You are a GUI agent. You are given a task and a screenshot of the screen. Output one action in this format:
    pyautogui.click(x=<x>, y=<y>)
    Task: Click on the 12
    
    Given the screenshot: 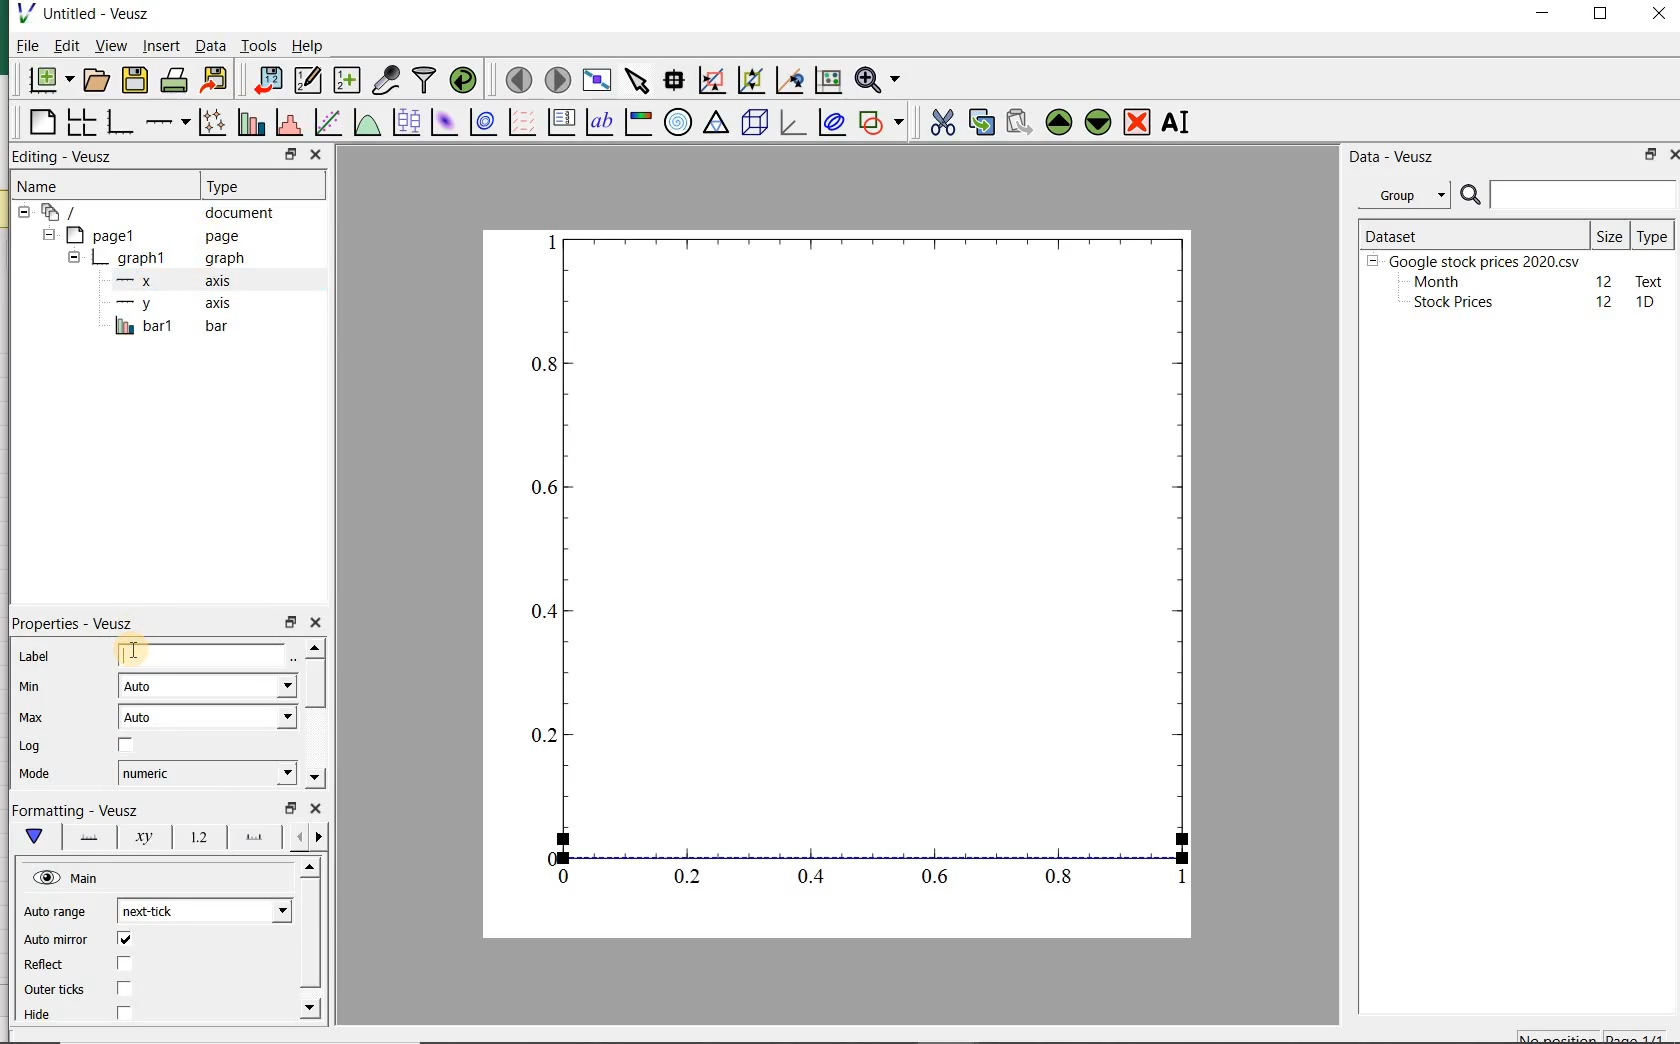 What is the action you would take?
    pyautogui.click(x=1605, y=280)
    